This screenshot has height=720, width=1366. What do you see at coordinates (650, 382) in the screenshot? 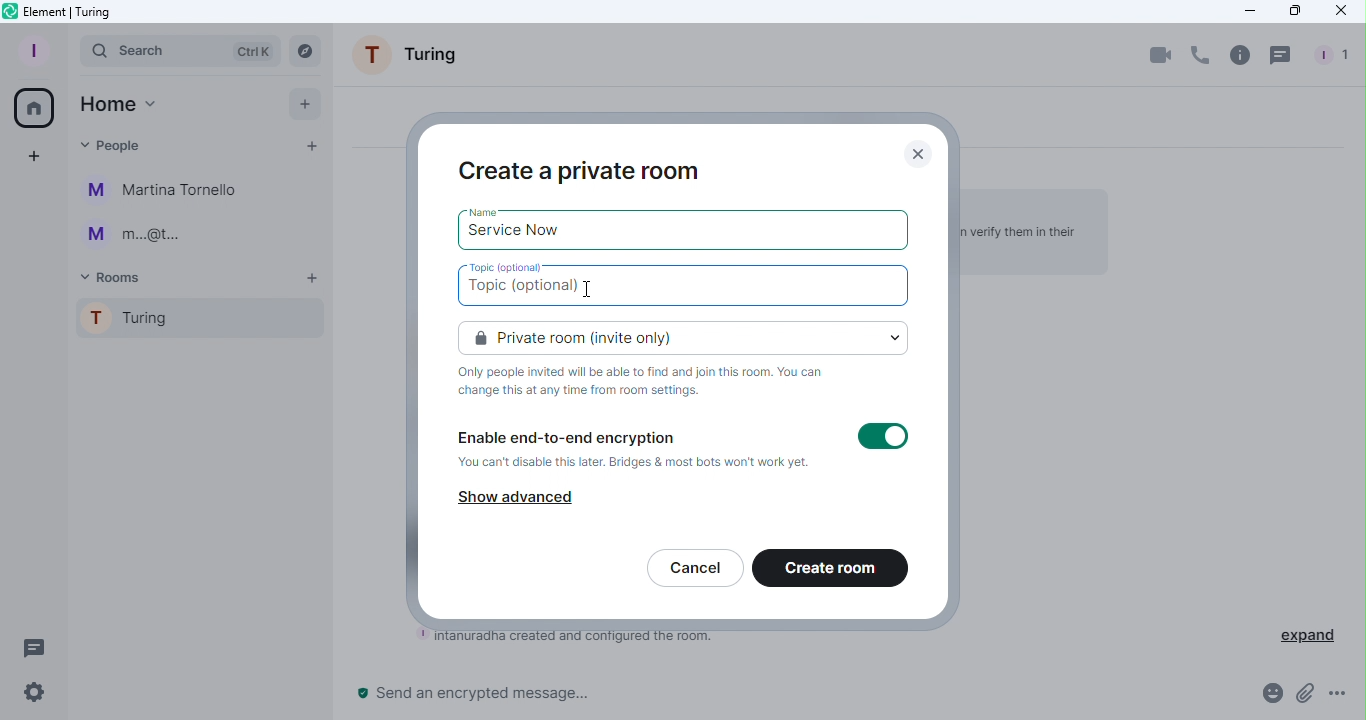
I see `Information` at bounding box center [650, 382].